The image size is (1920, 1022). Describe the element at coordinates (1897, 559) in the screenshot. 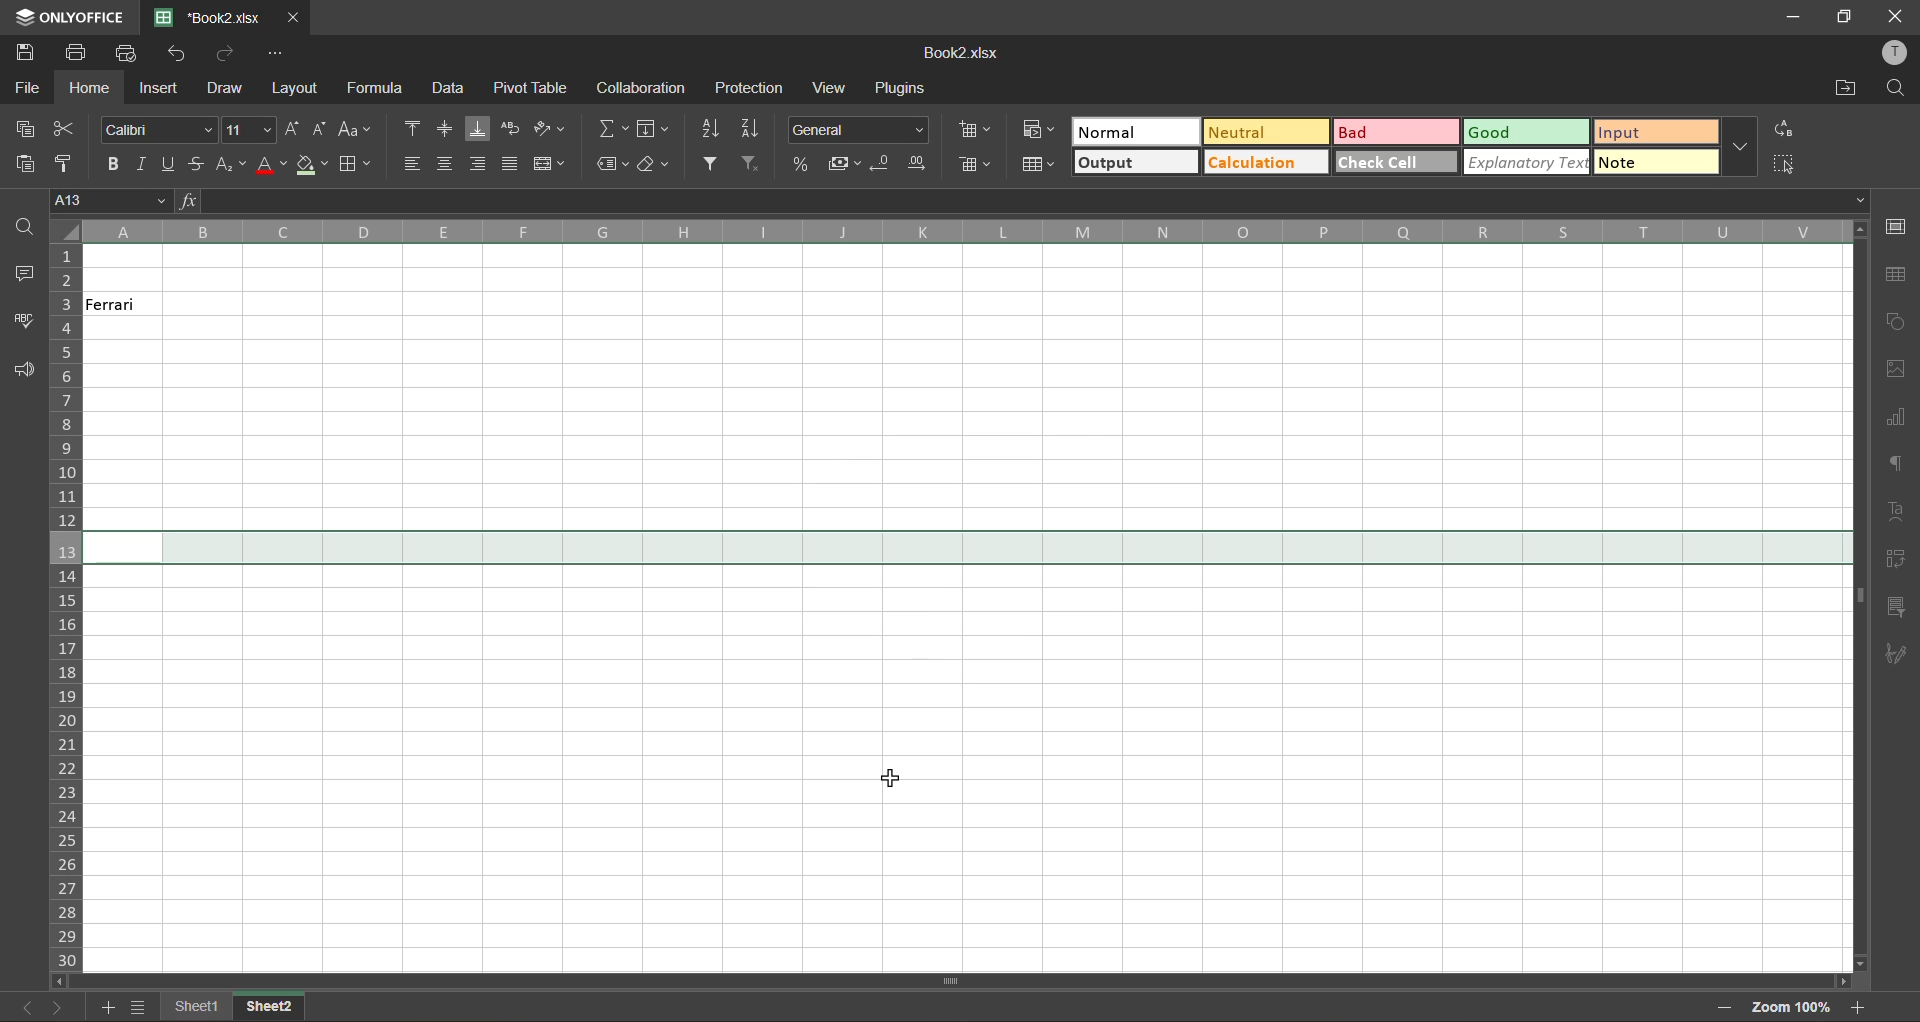

I see `pivot table` at that location.